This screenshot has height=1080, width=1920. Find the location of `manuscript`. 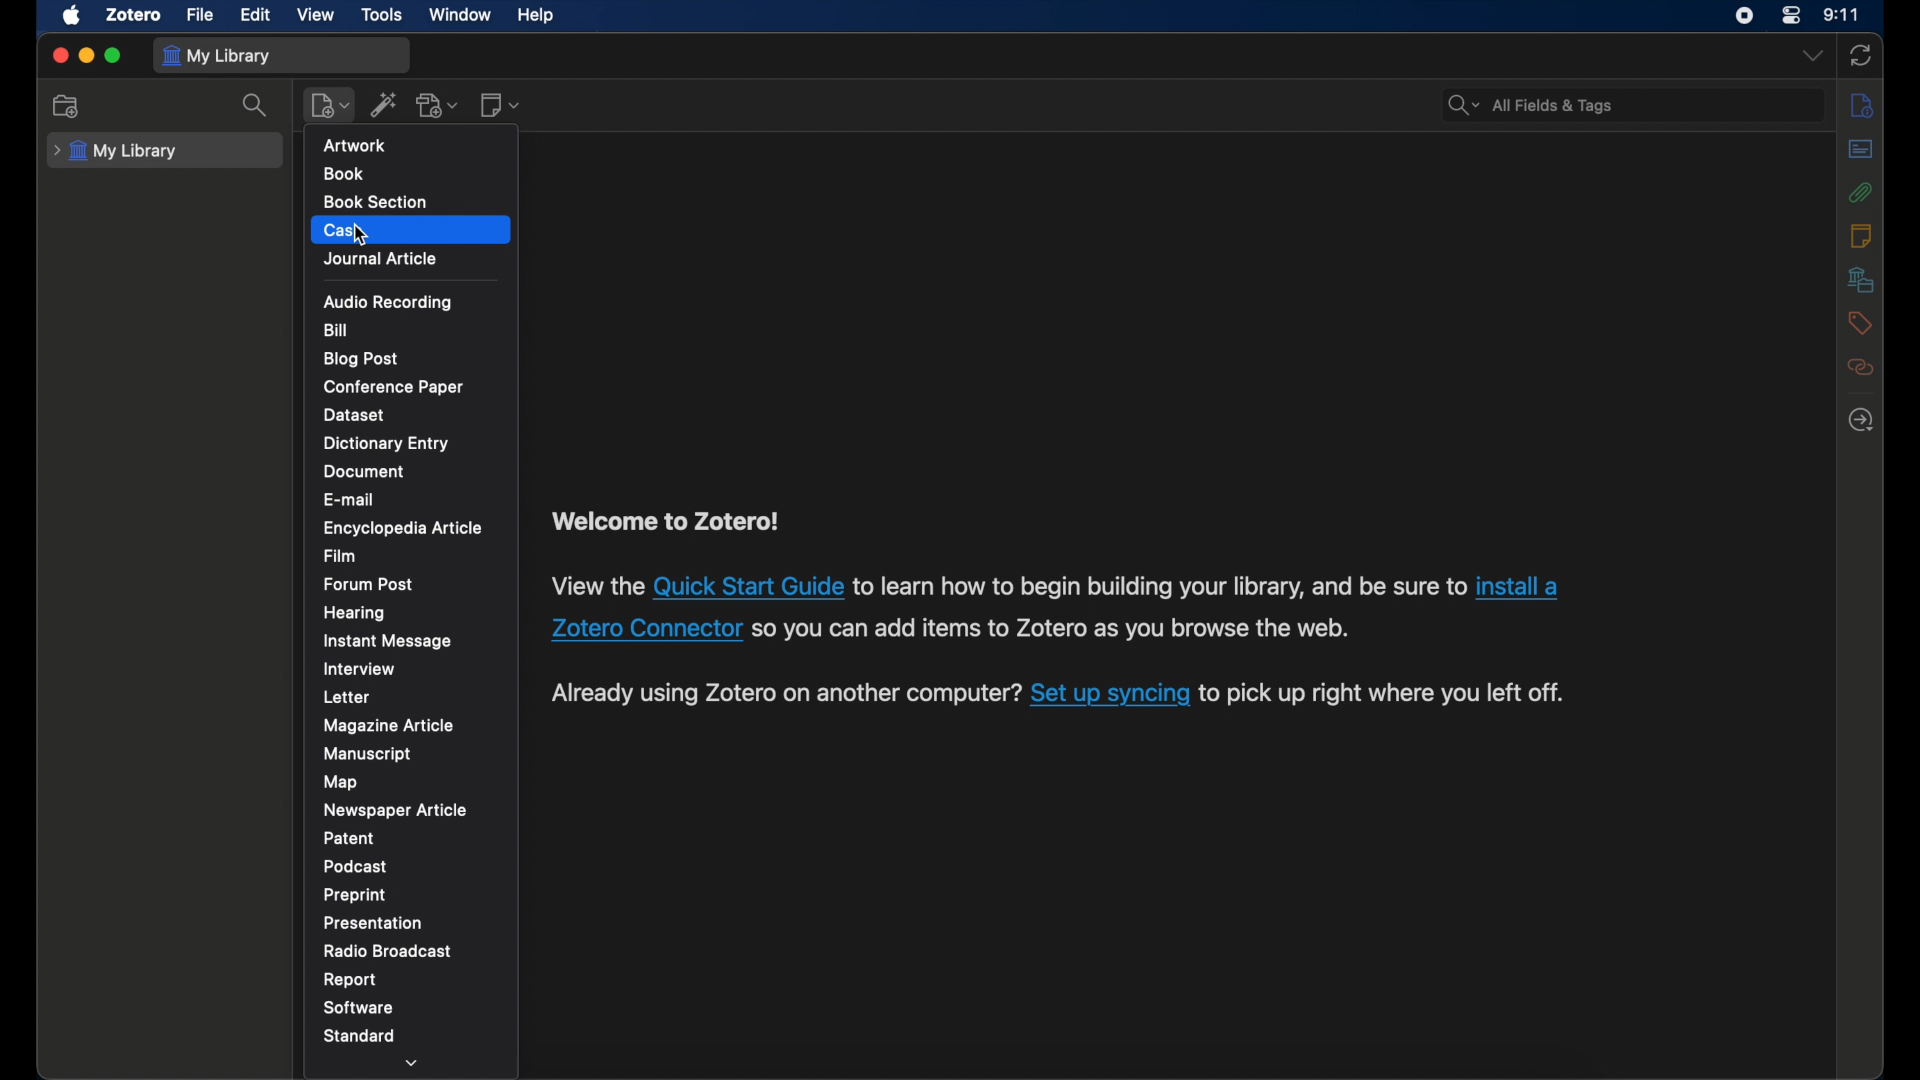

manuscript is located at coordinates (366, 753).